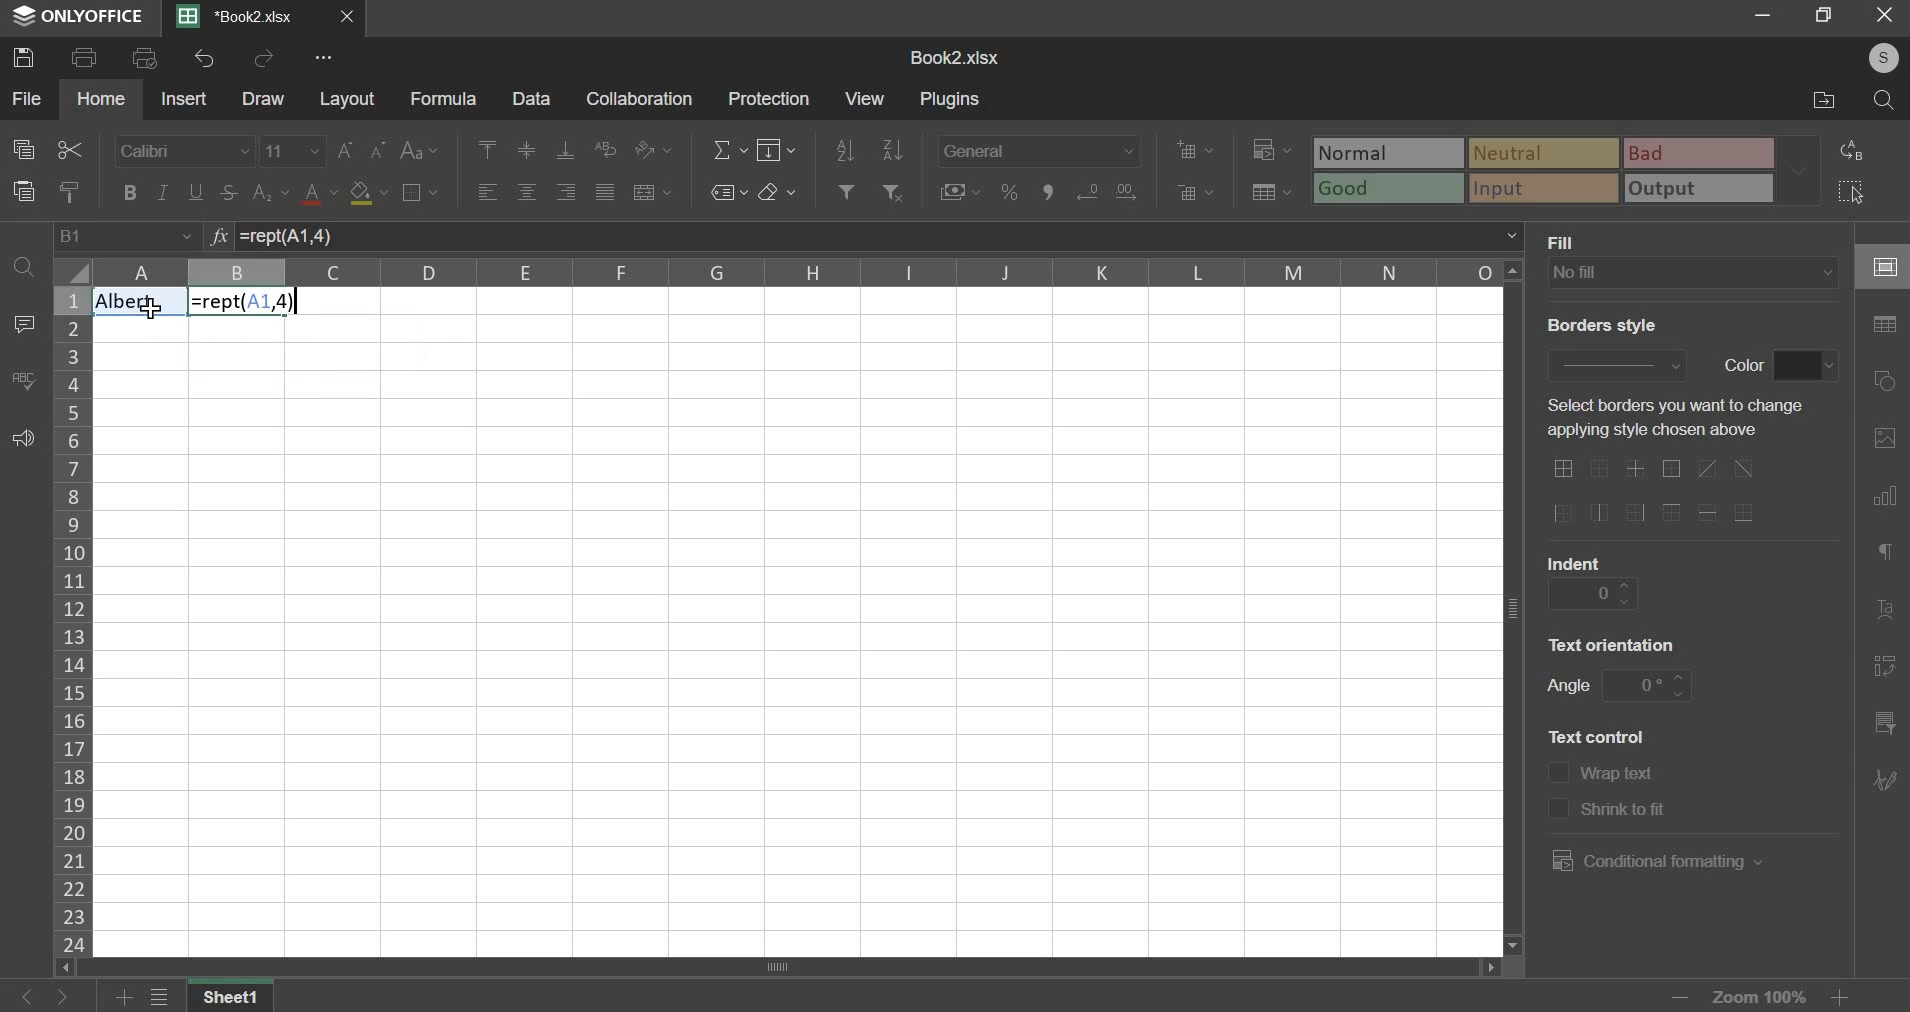 Image resolution: width=1910 pixels, height=1012 pixels. Describe the element at coordinates (24, 149) in the screenshot. I see `copy` at that location.